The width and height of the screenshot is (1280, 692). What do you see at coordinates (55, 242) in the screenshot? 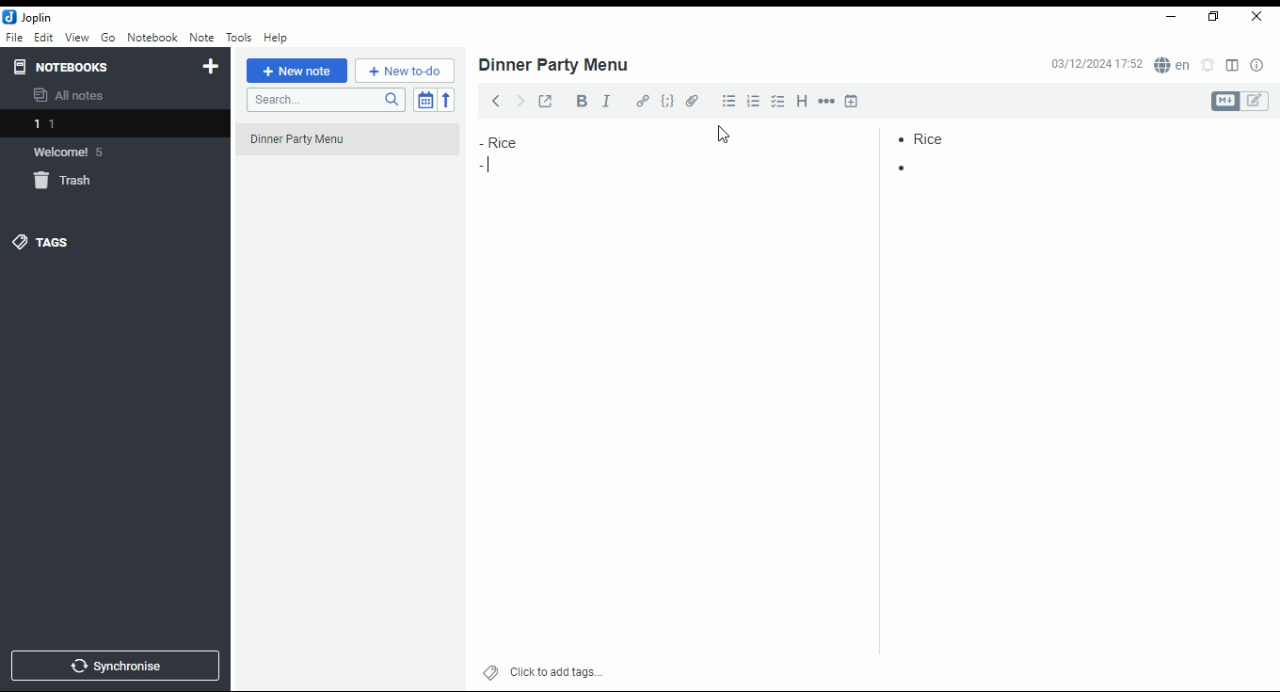
I see `tags` at bounding box center [55, 242].